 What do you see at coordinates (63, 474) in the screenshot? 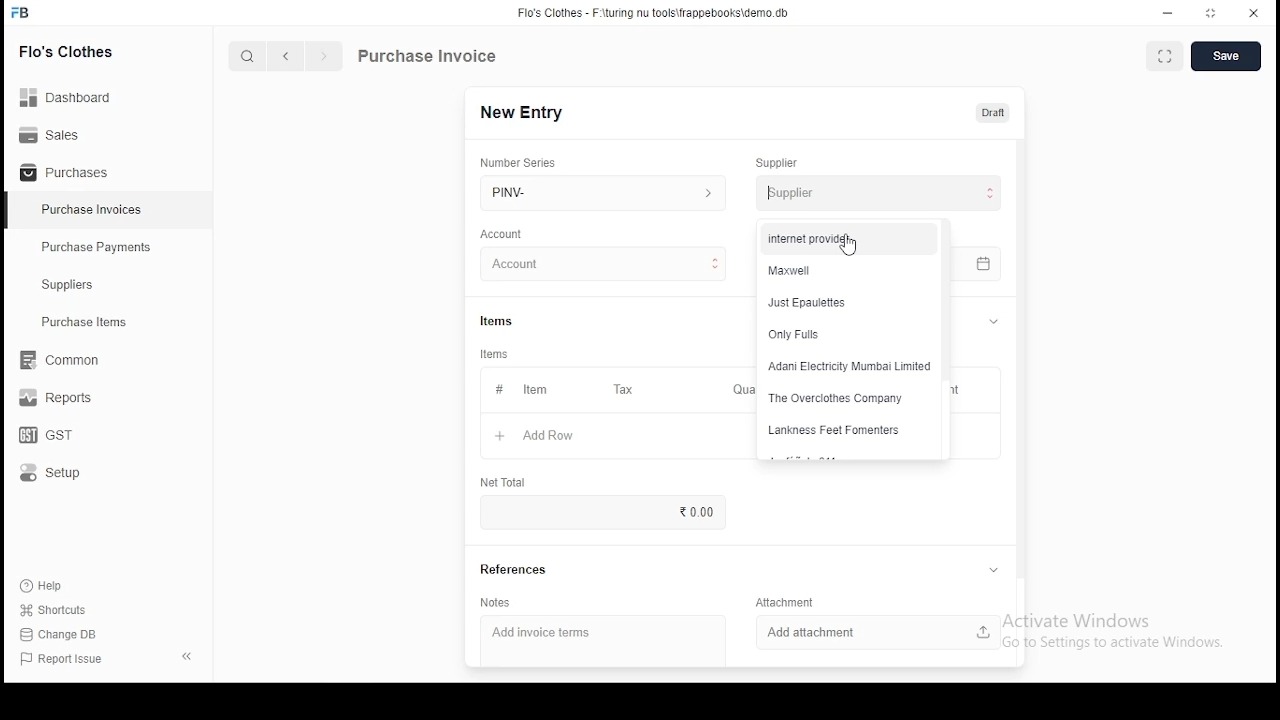
I see `setup` at bounding box center [63, 474].